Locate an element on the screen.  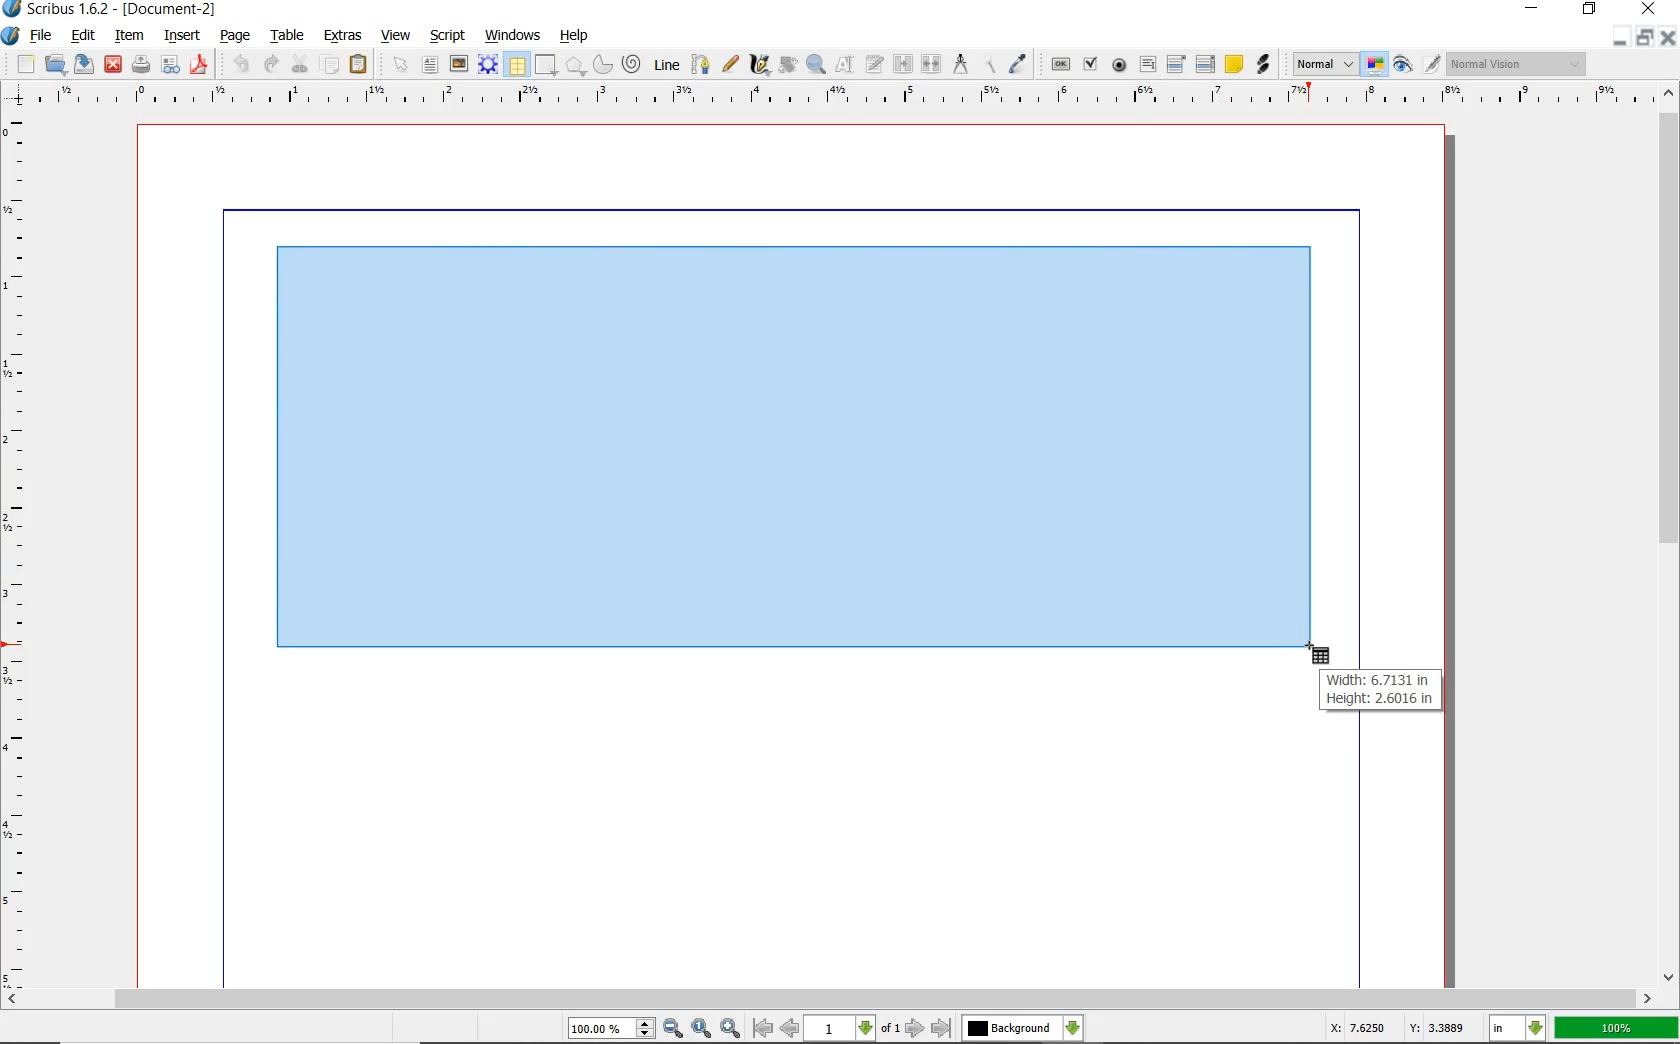
insert is located at coordinates (186, 37).